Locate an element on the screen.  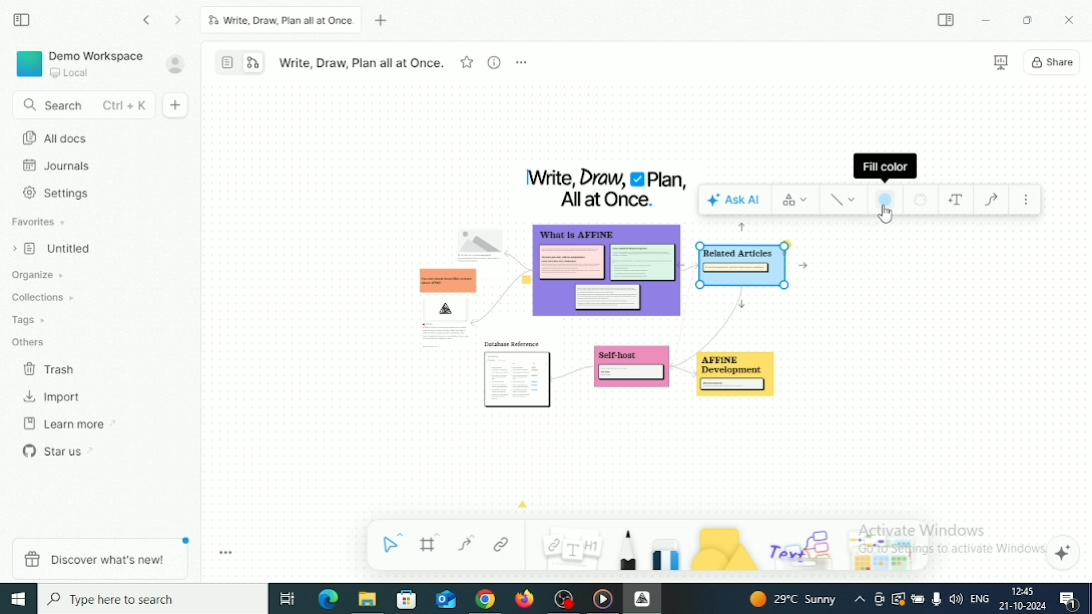
Windows is located at coordinates (19, 599).